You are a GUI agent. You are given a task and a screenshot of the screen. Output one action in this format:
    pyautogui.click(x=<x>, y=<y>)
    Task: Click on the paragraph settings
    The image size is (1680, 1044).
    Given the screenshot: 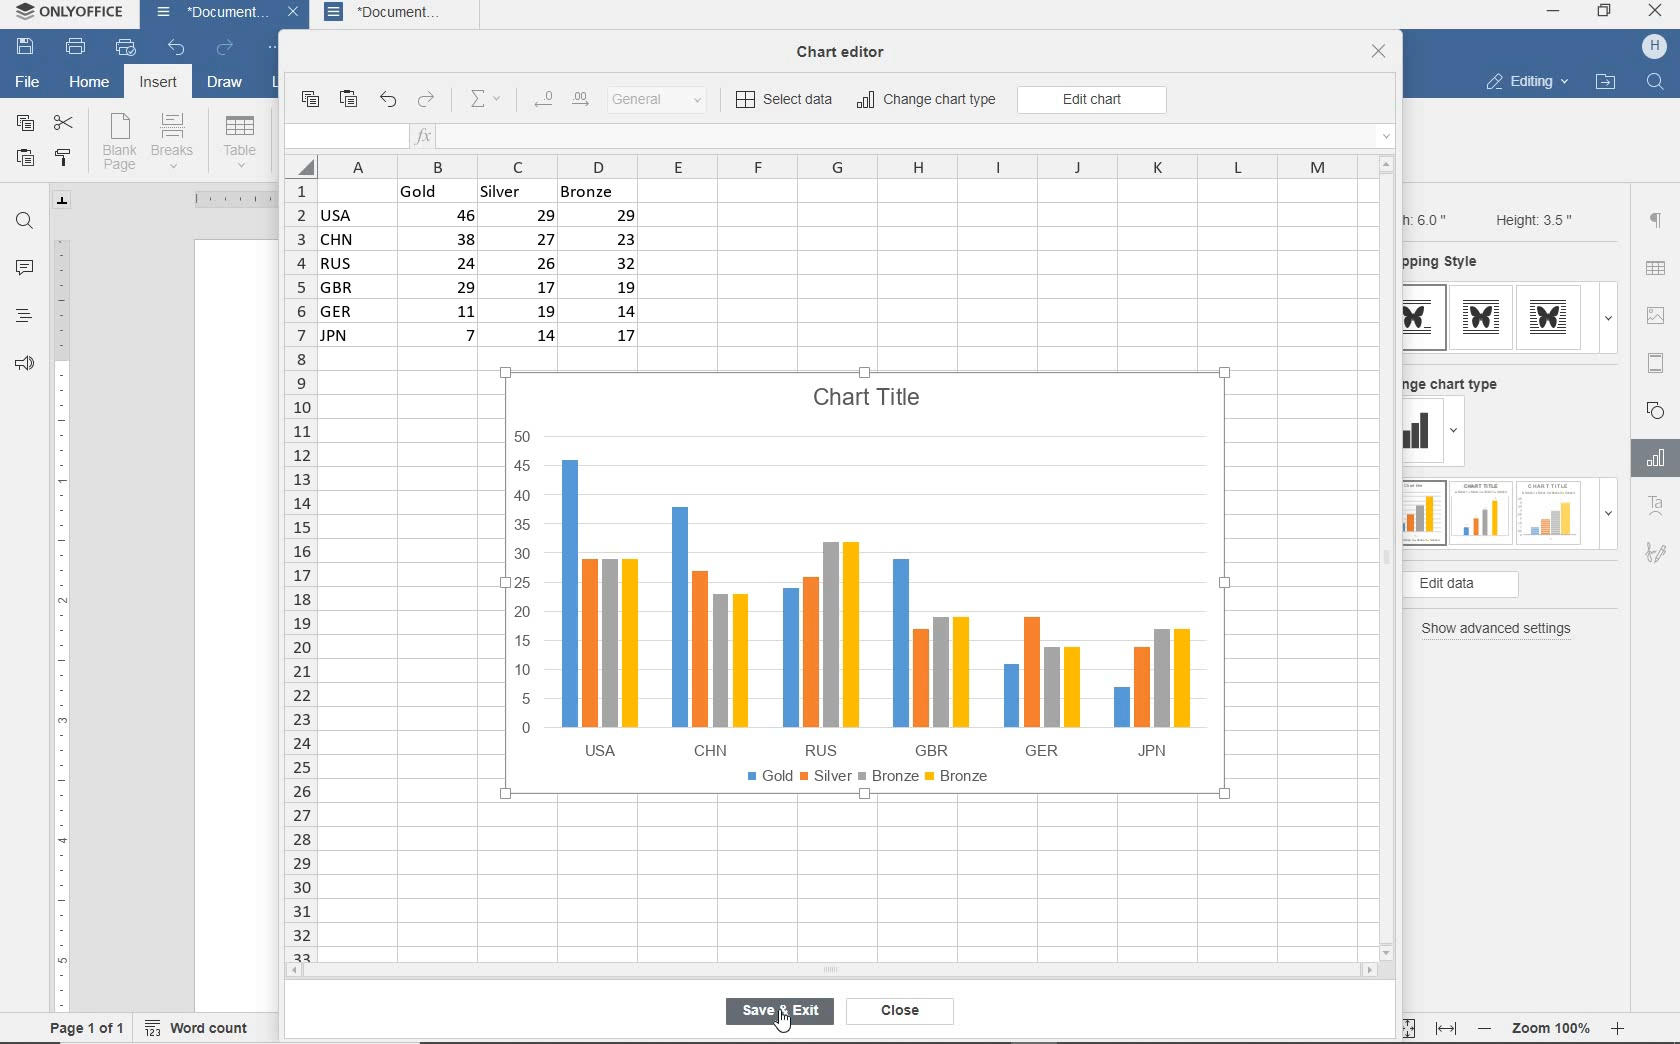 What is the action you would take?
    pyautogui.click(x=1656, y=220)
    